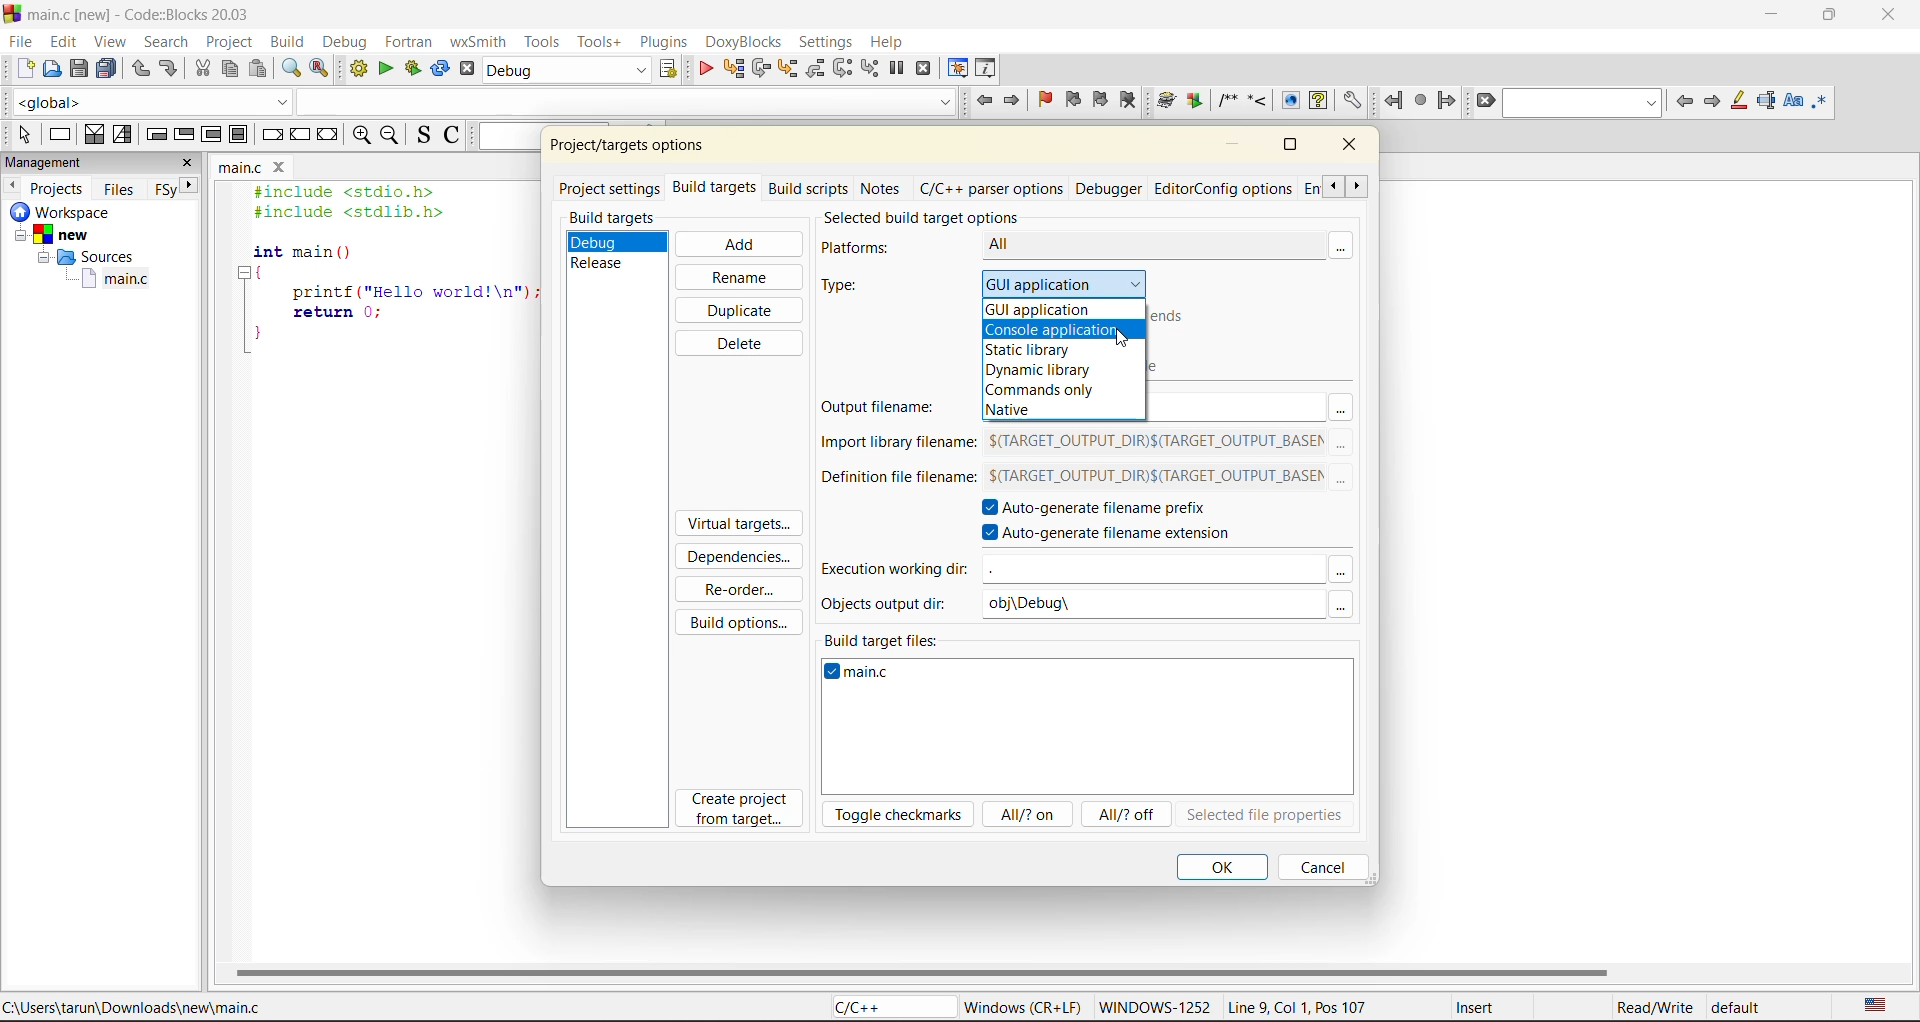 This screenshot has width=1920, height=1022. What do you see at coordinates (736, 343) in the screenshot?
I see `delete` at bounding box center [736, 343].